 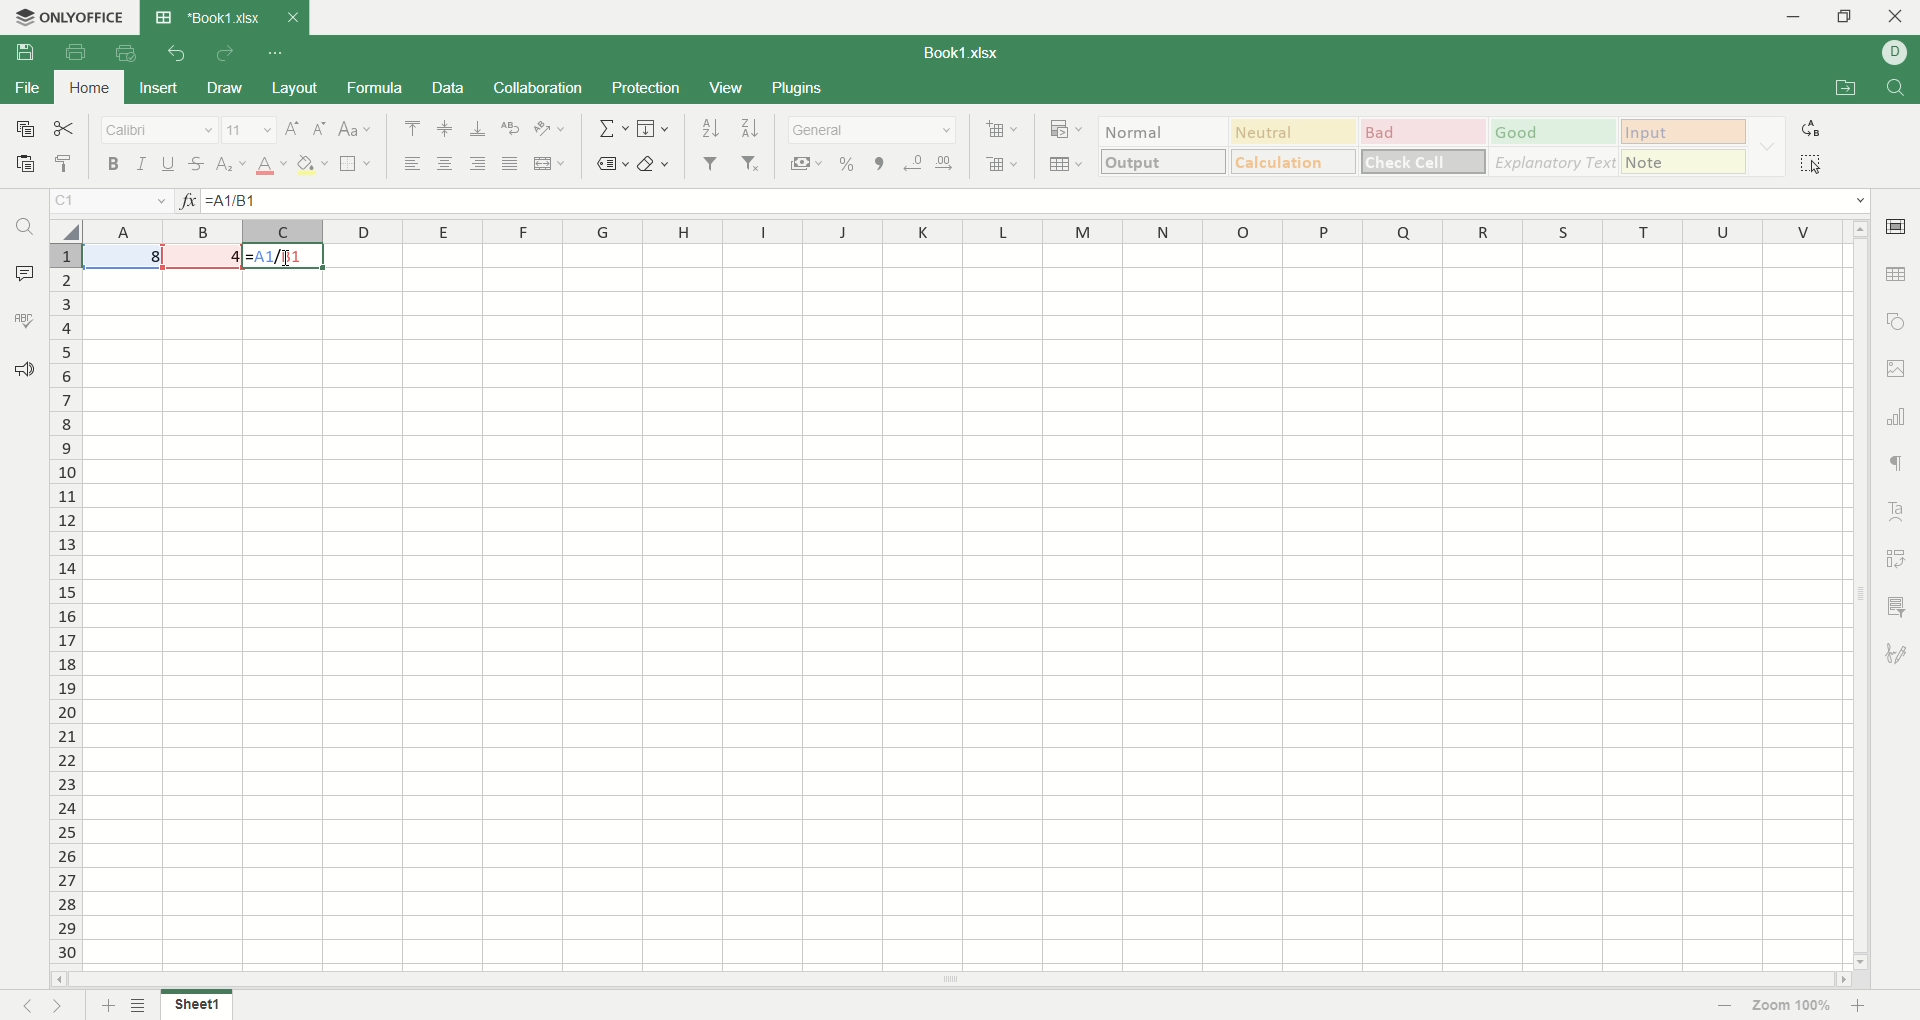 What do you see at coordinates (912, 164) in the screenshot?
I see `decrease decimal` at bounding box center [912, 164].